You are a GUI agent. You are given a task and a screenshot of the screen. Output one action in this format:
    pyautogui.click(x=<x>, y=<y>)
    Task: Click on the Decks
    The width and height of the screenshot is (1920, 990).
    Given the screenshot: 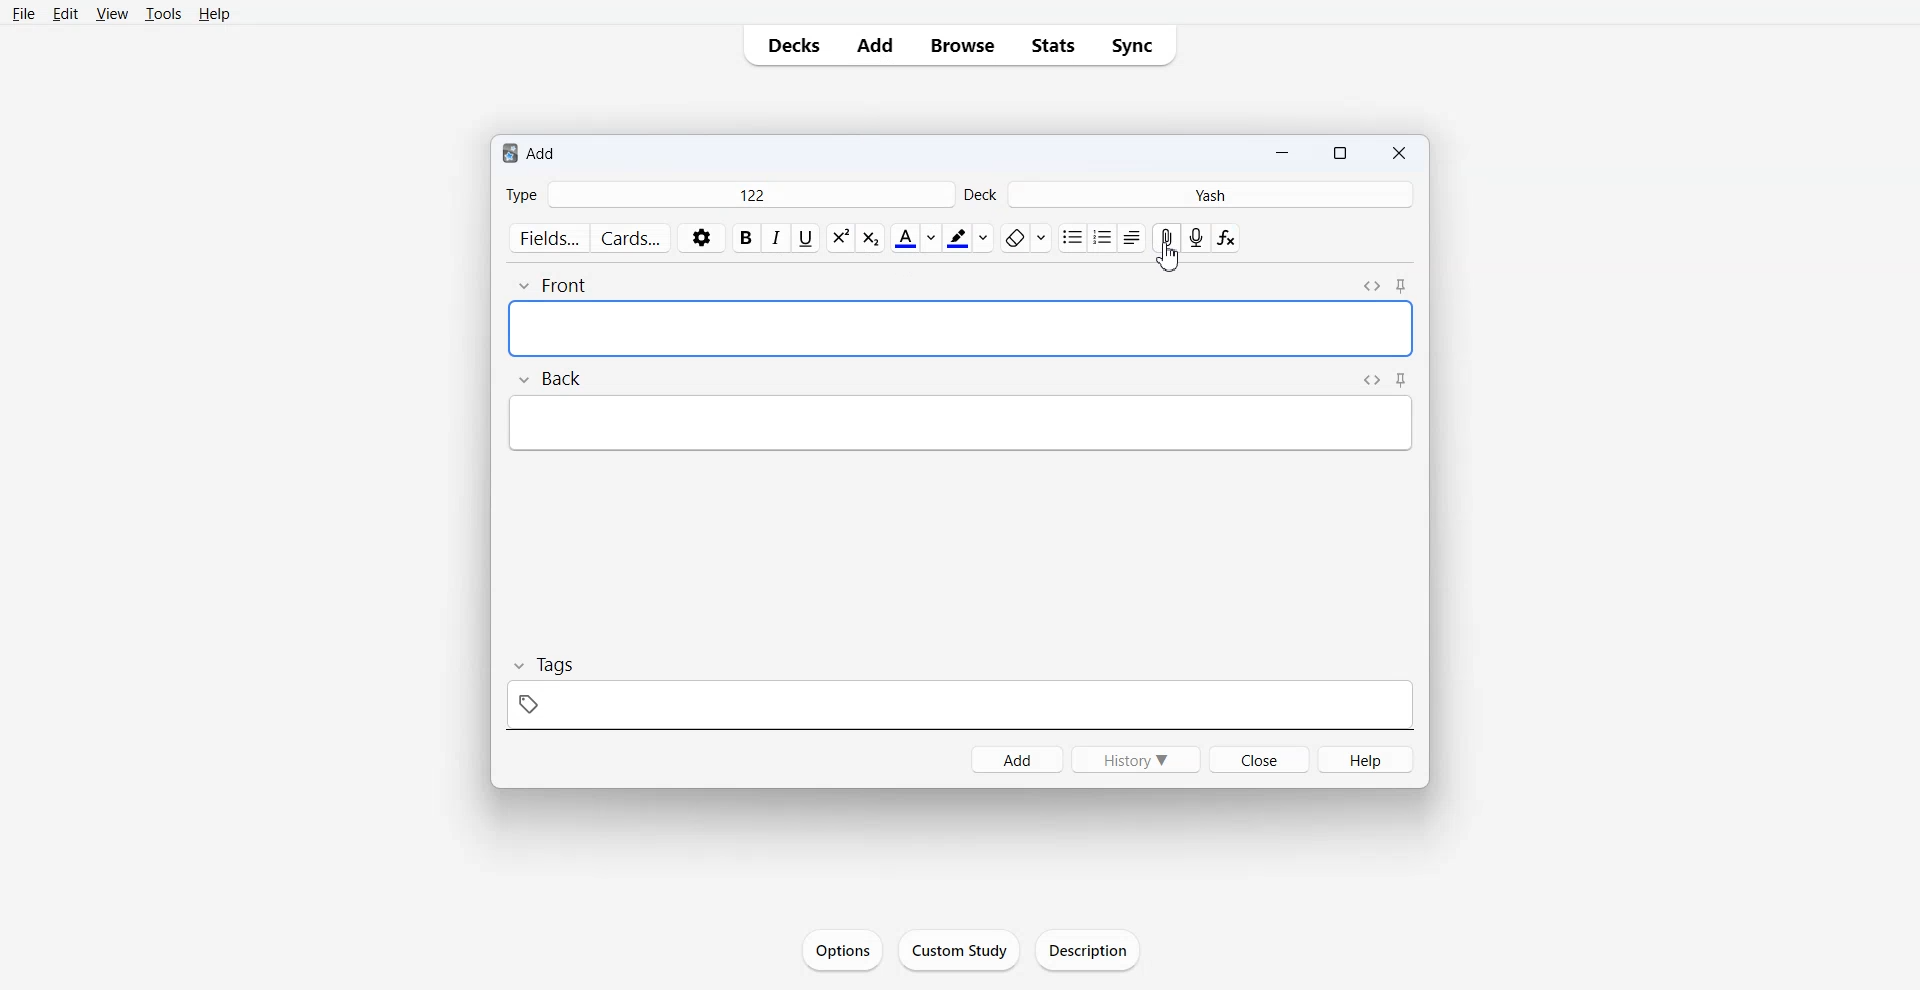 What is the action you would take?
    pyautogui.click(x=791, y=45)
    